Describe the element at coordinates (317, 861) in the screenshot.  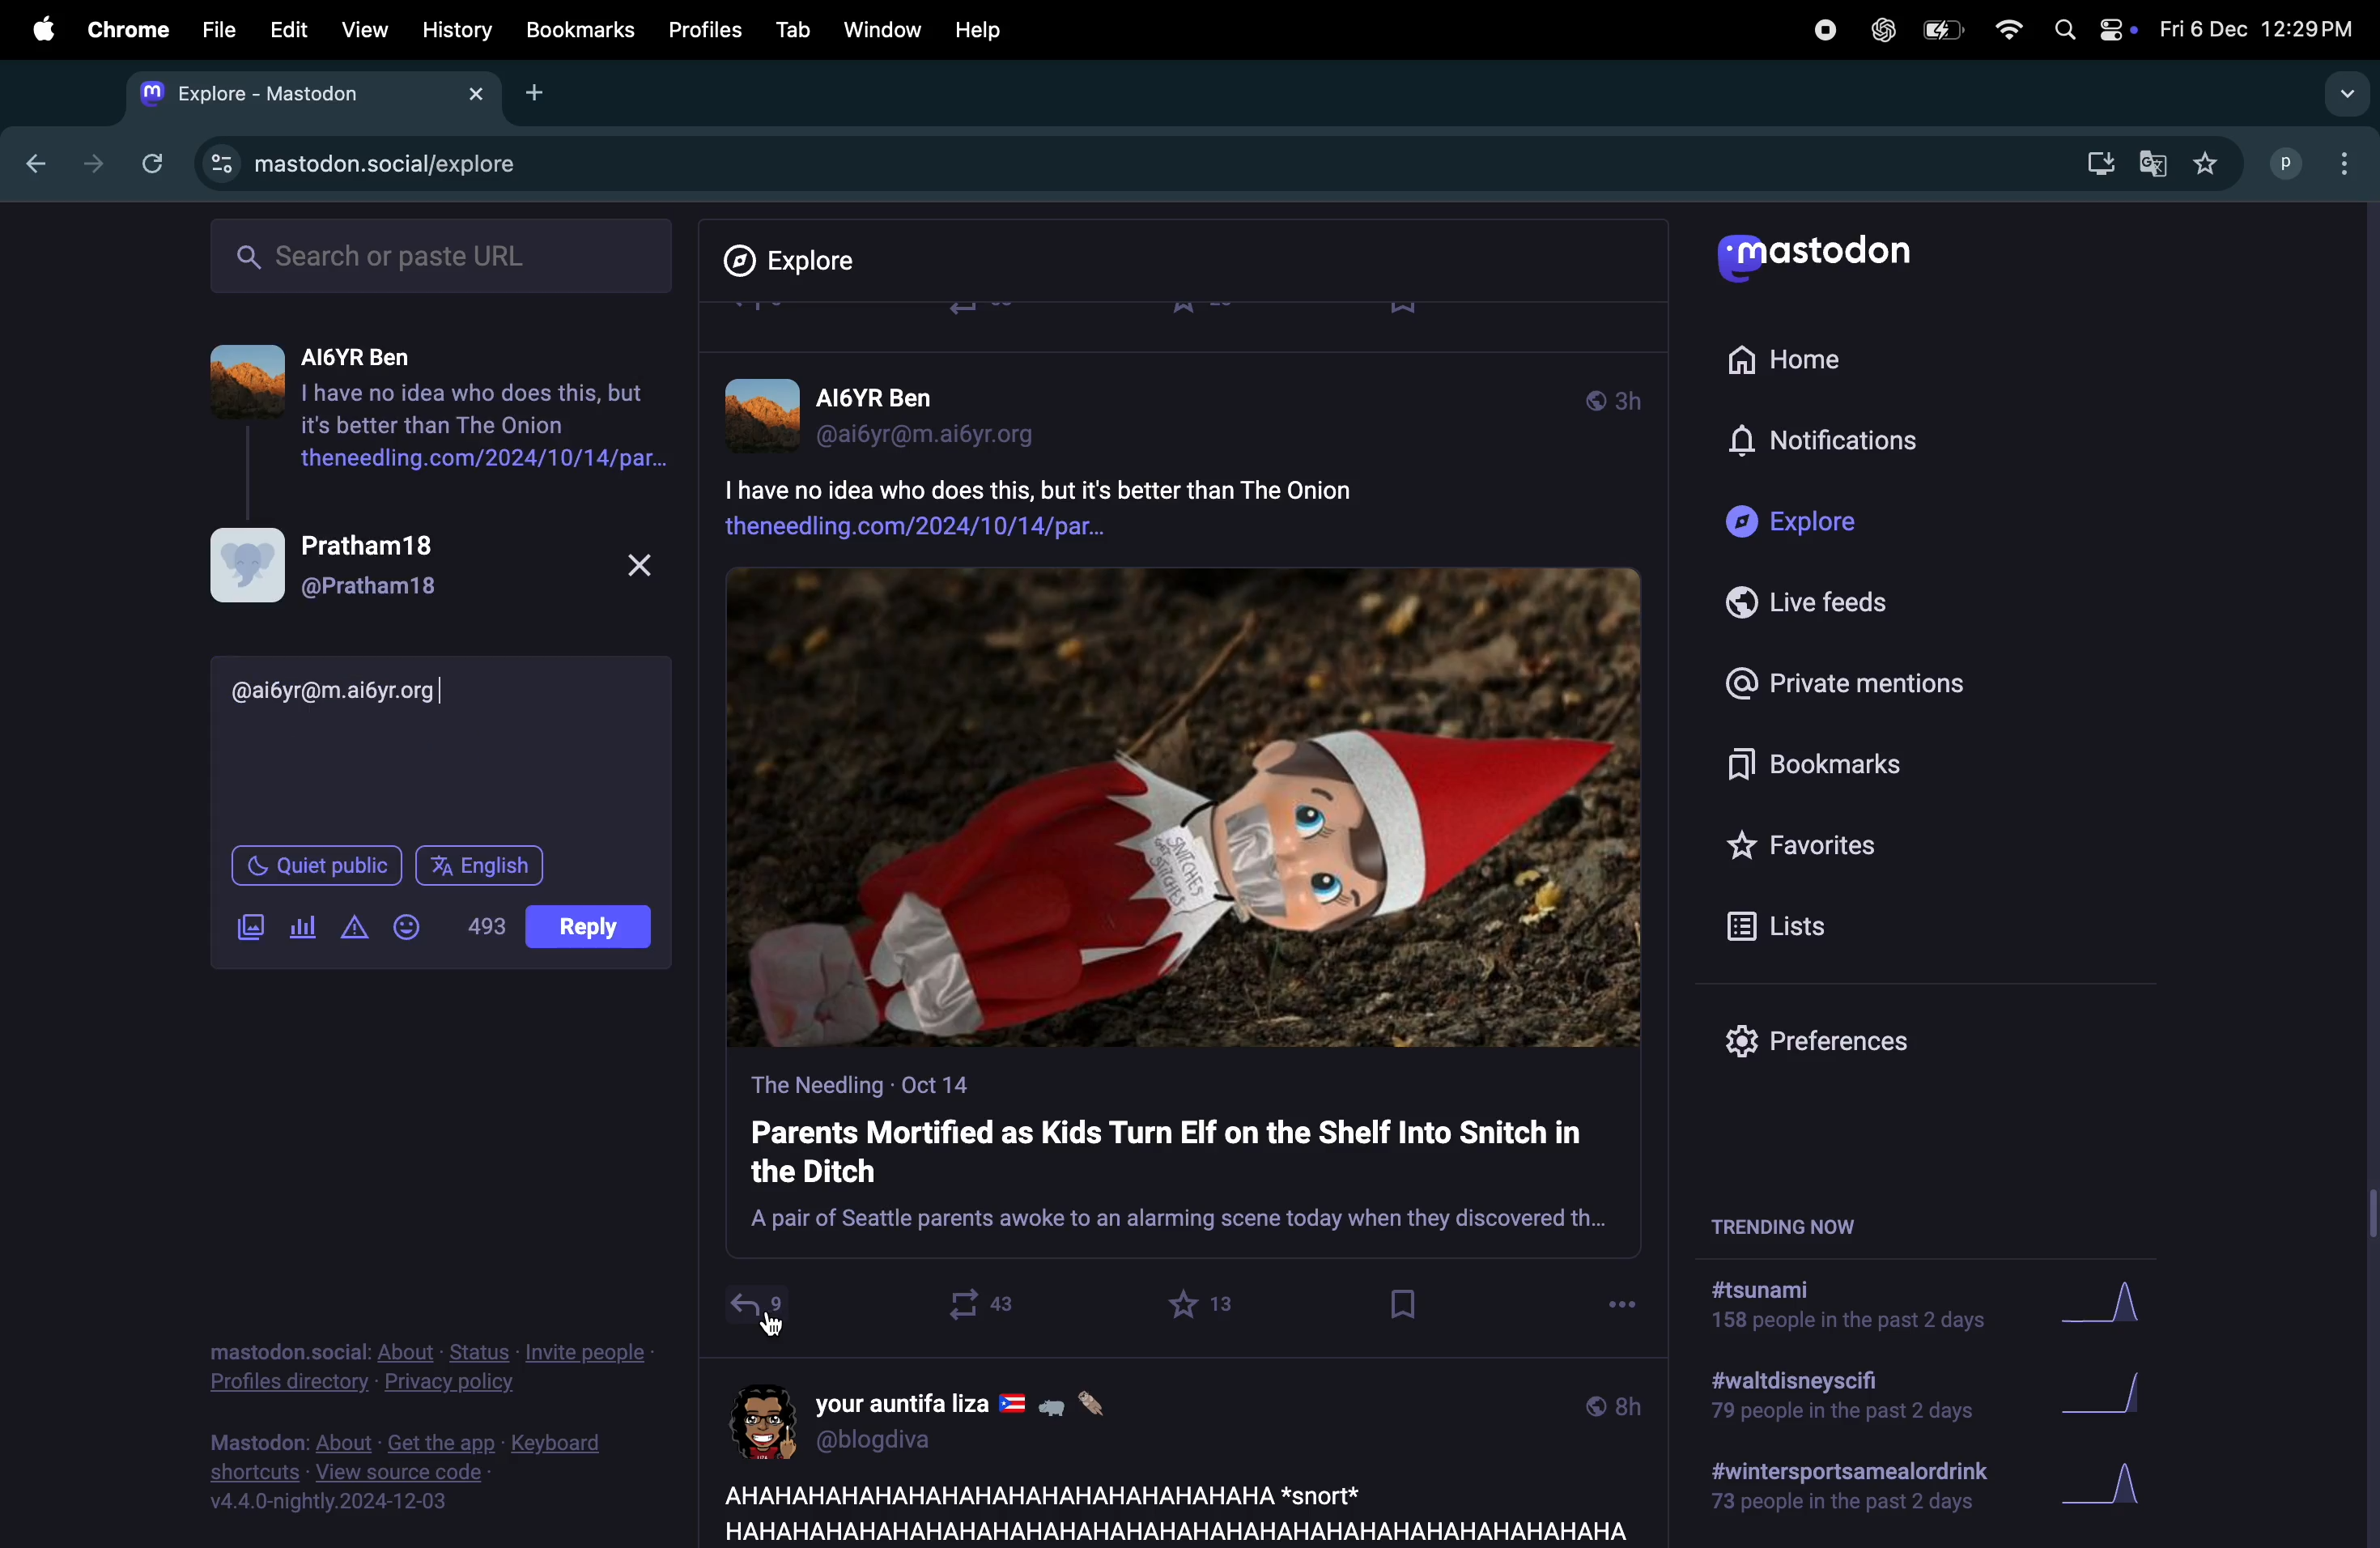
I see `quiet place` at that location.